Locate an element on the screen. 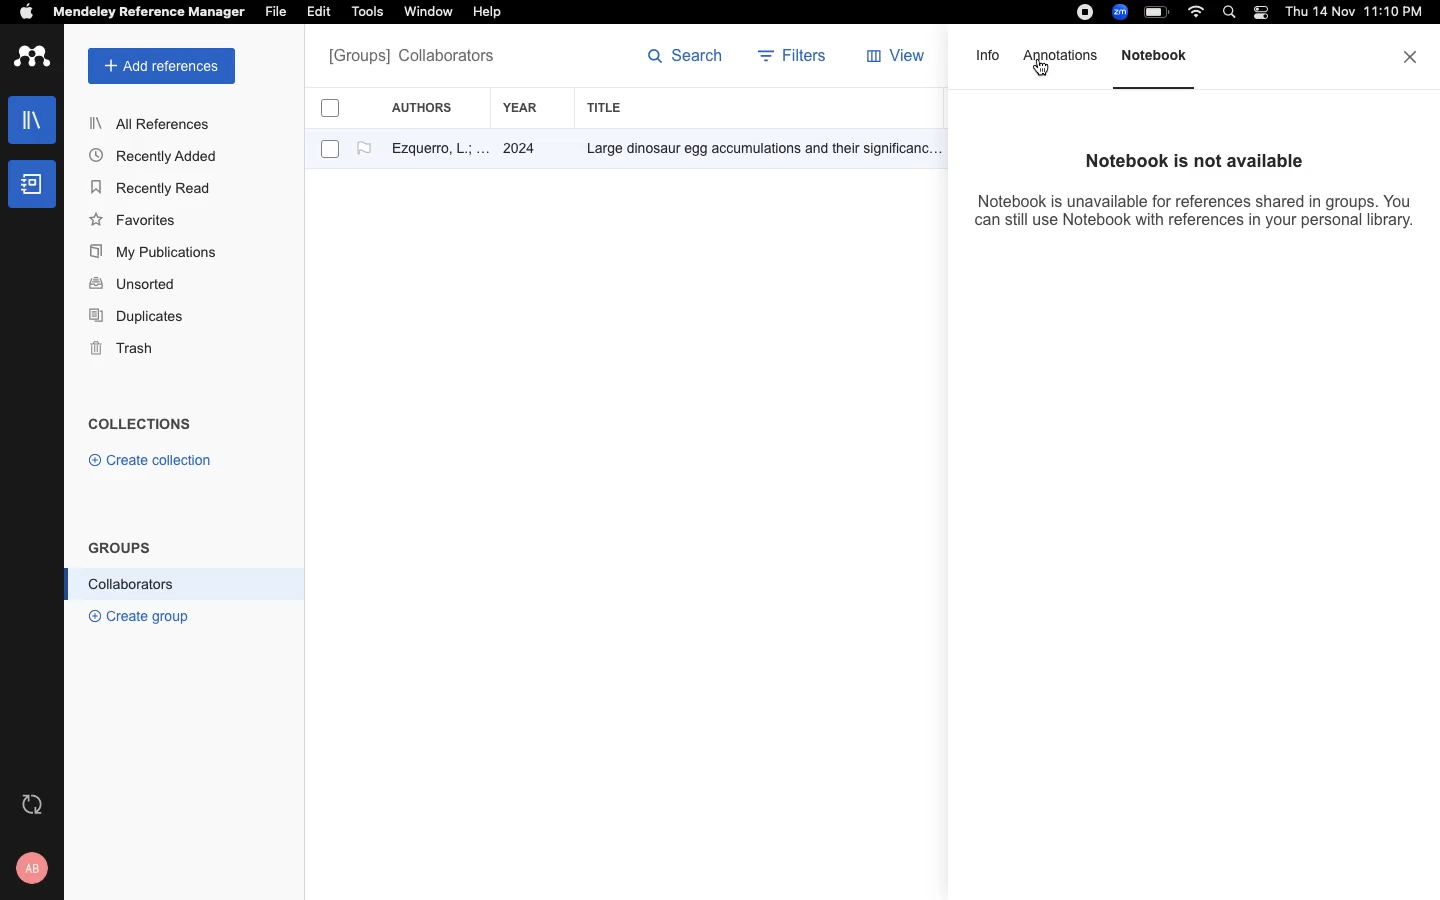 The width and height of the screenshot is (1440, 900).  is located at coordinates (755, 150).